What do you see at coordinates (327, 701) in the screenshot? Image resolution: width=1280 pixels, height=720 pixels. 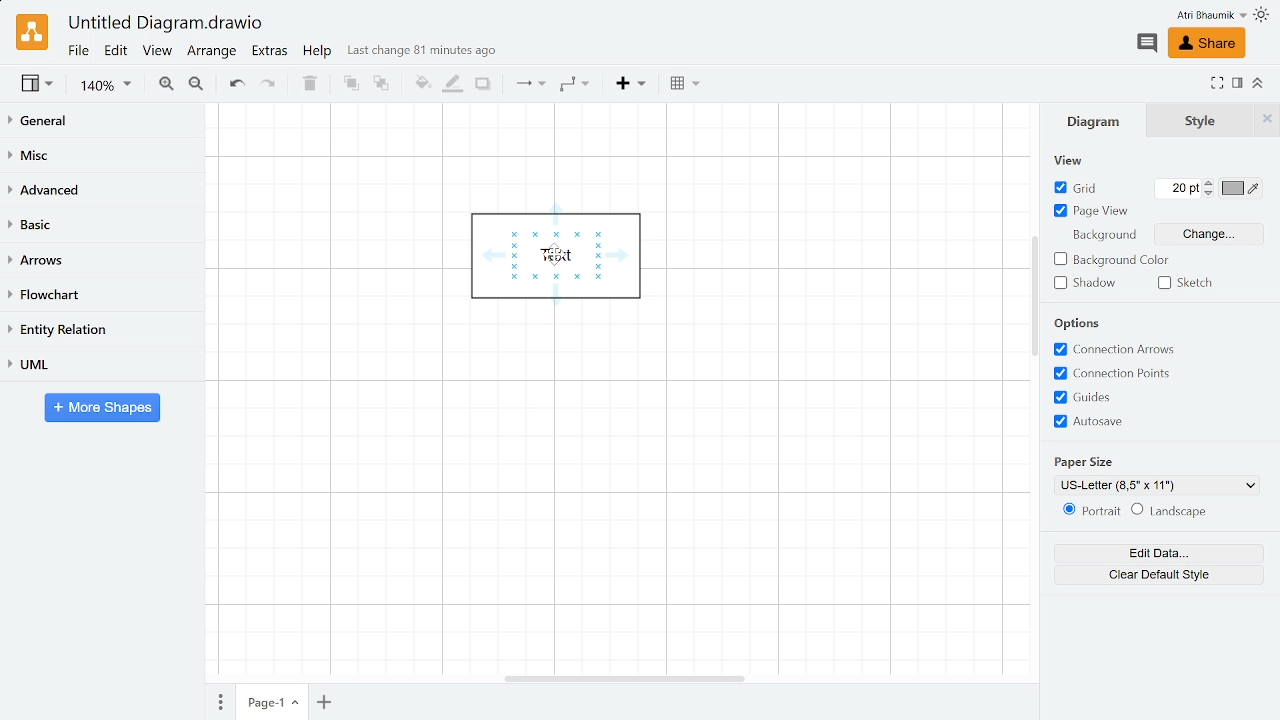 I see `Add page` at bounding box center [327, 701].